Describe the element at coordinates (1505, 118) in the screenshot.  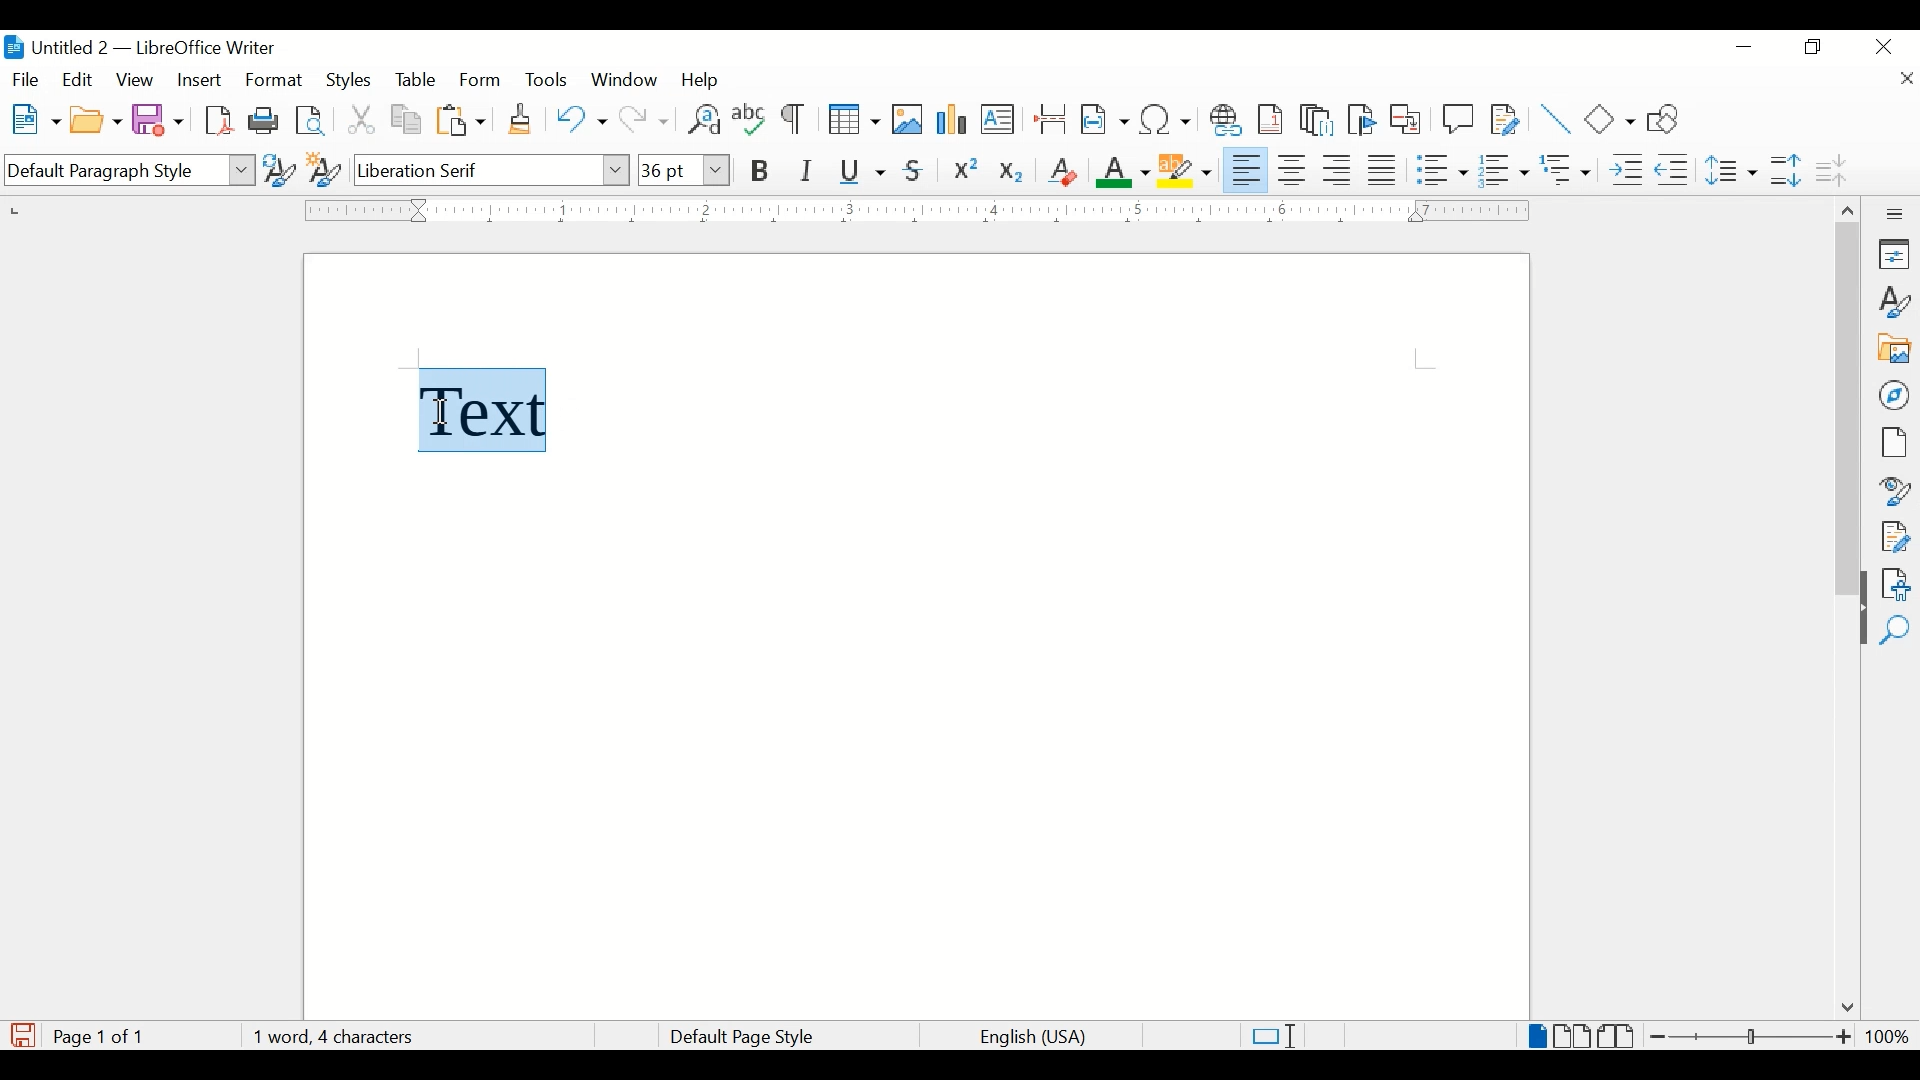
I see `show track changes functions` at that location.